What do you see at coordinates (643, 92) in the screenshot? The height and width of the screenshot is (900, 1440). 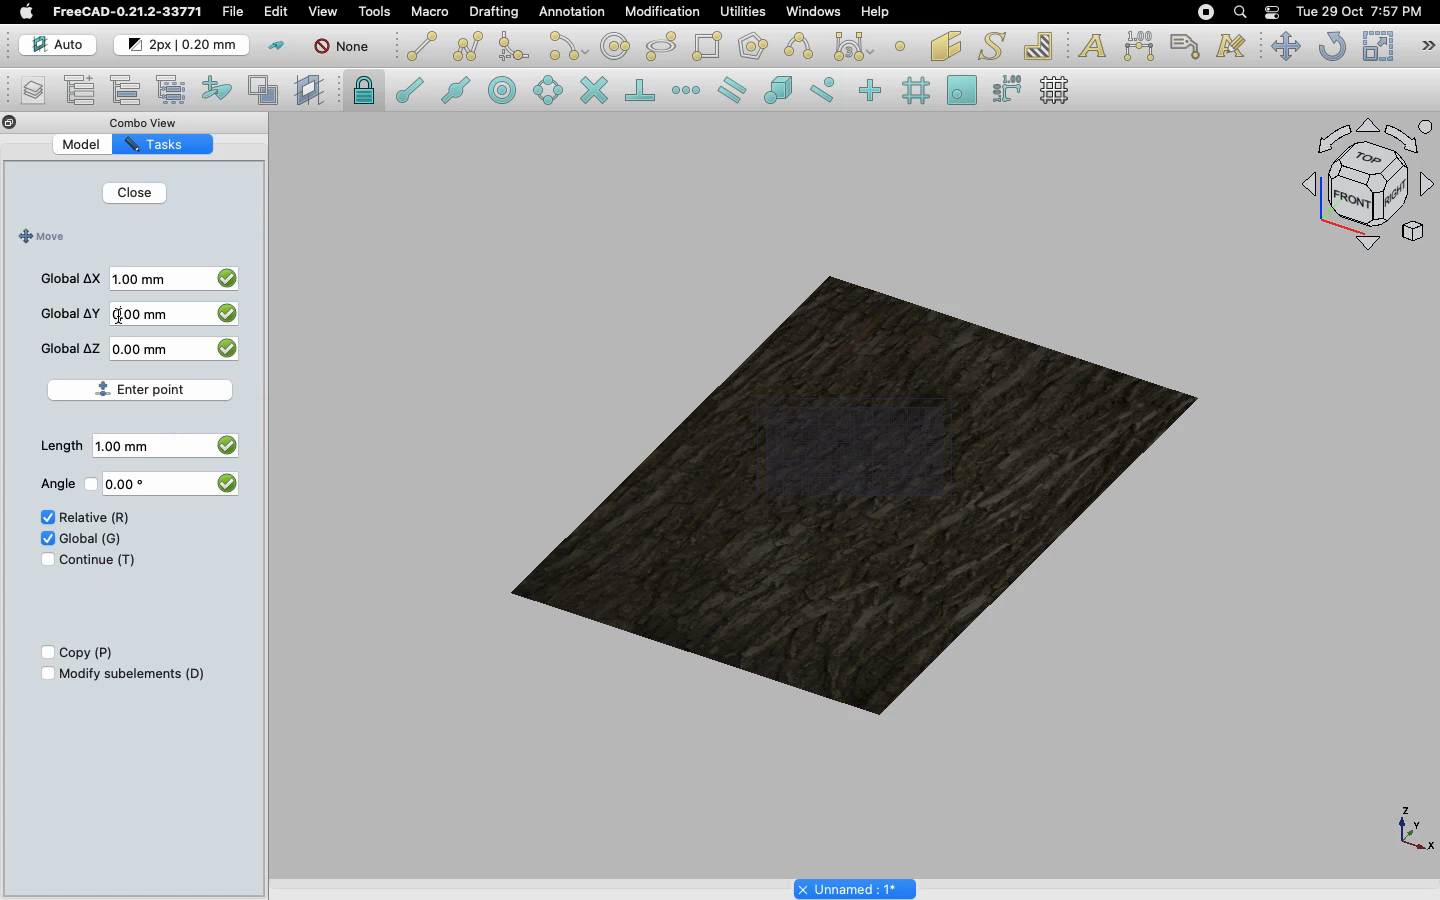 I see `Snap perpendicular` at bounding box center [643, 92].